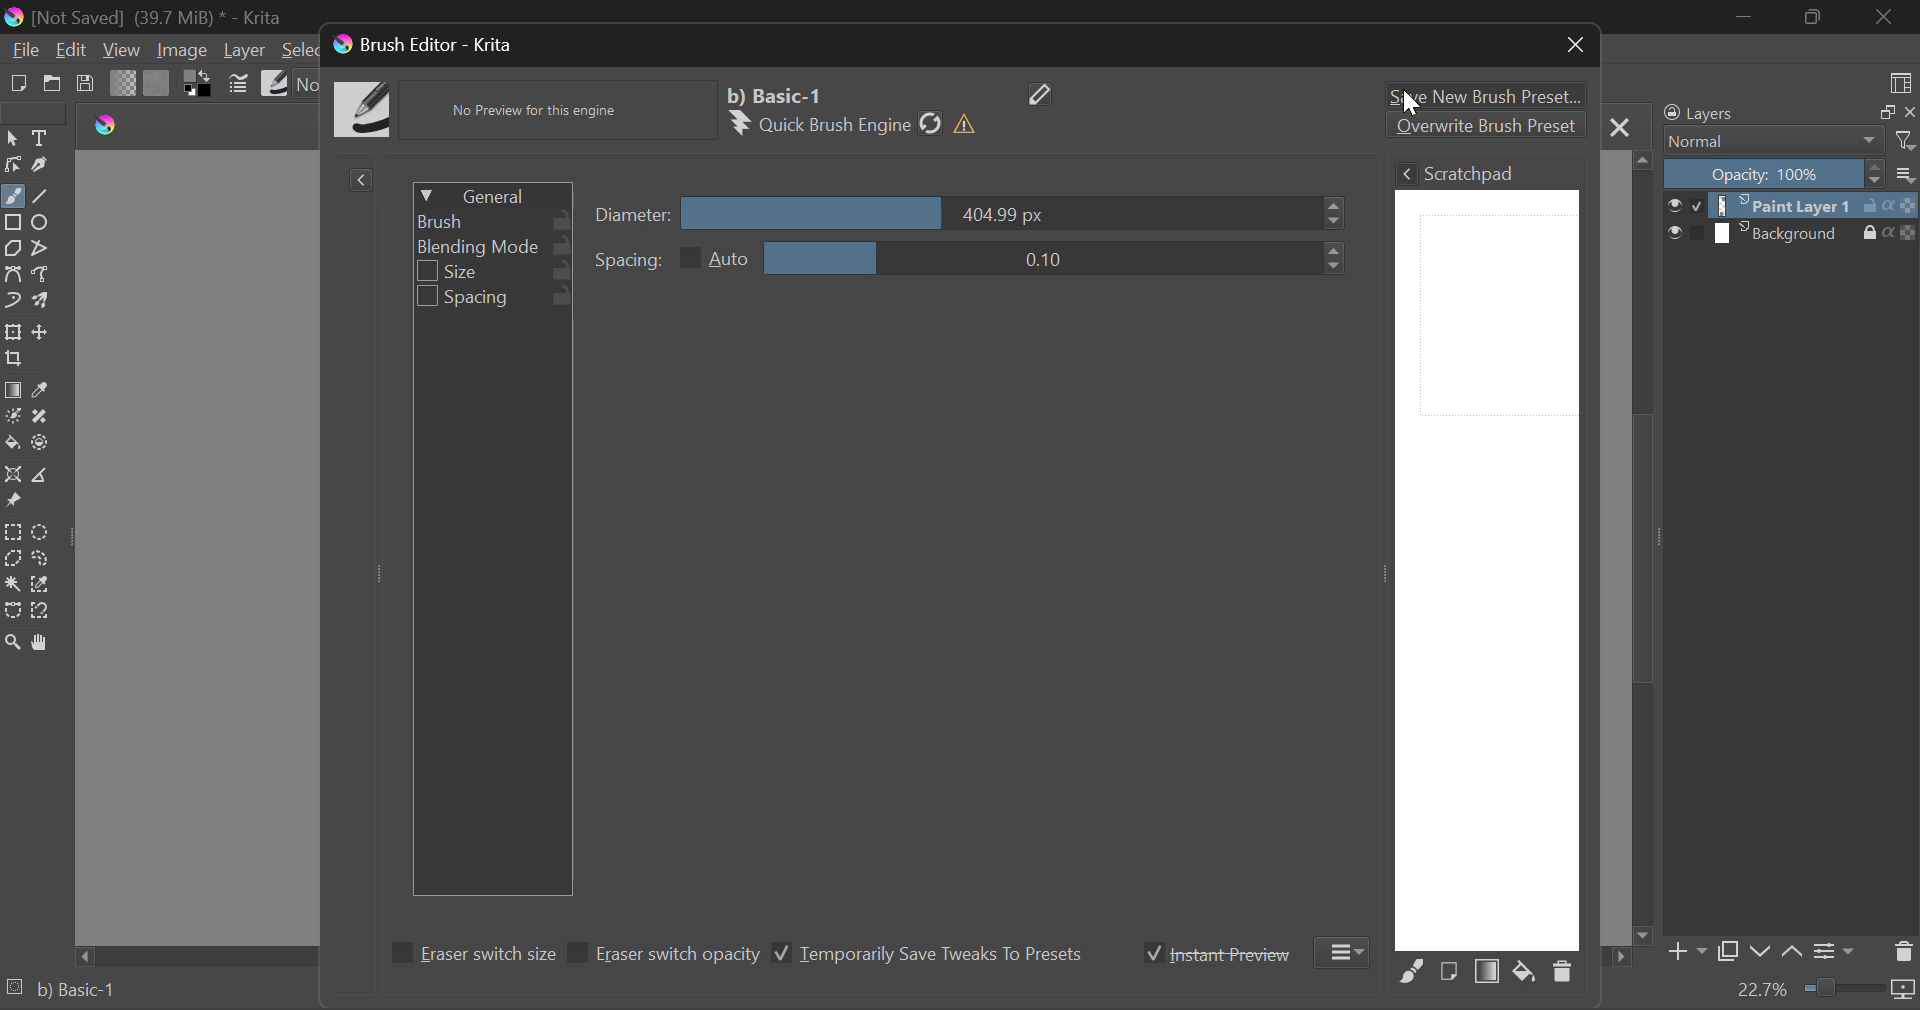  I want to click on General, so click(491, 193).